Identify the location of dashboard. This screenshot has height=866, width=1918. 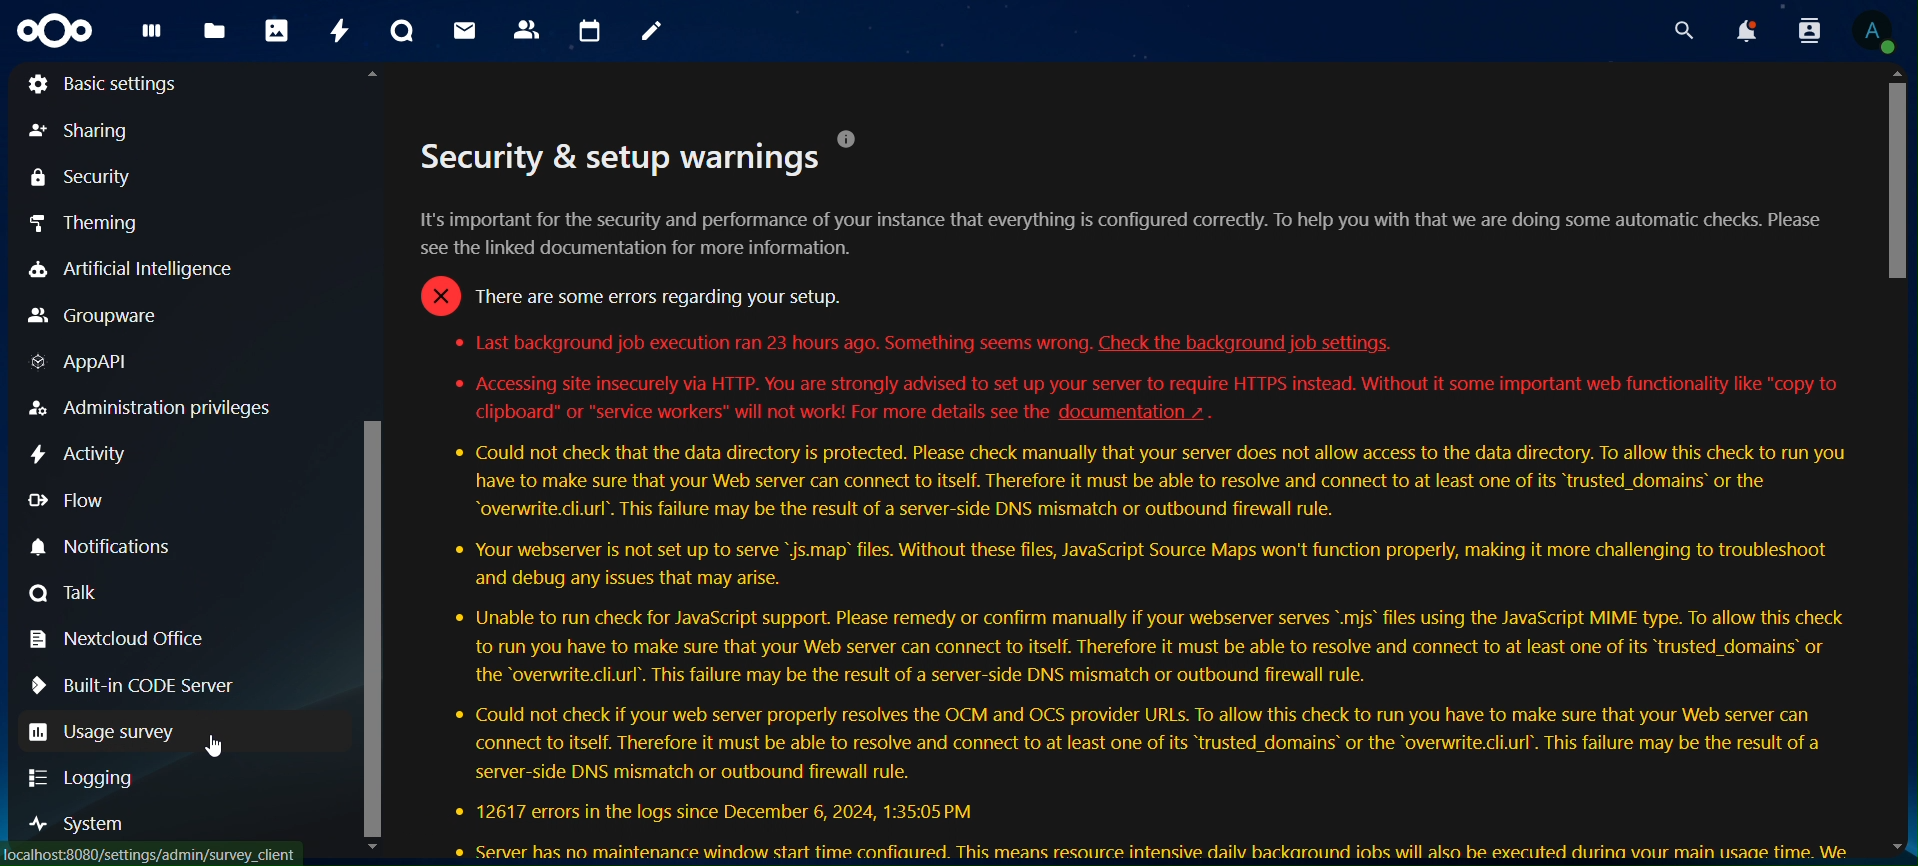
(153, 36).